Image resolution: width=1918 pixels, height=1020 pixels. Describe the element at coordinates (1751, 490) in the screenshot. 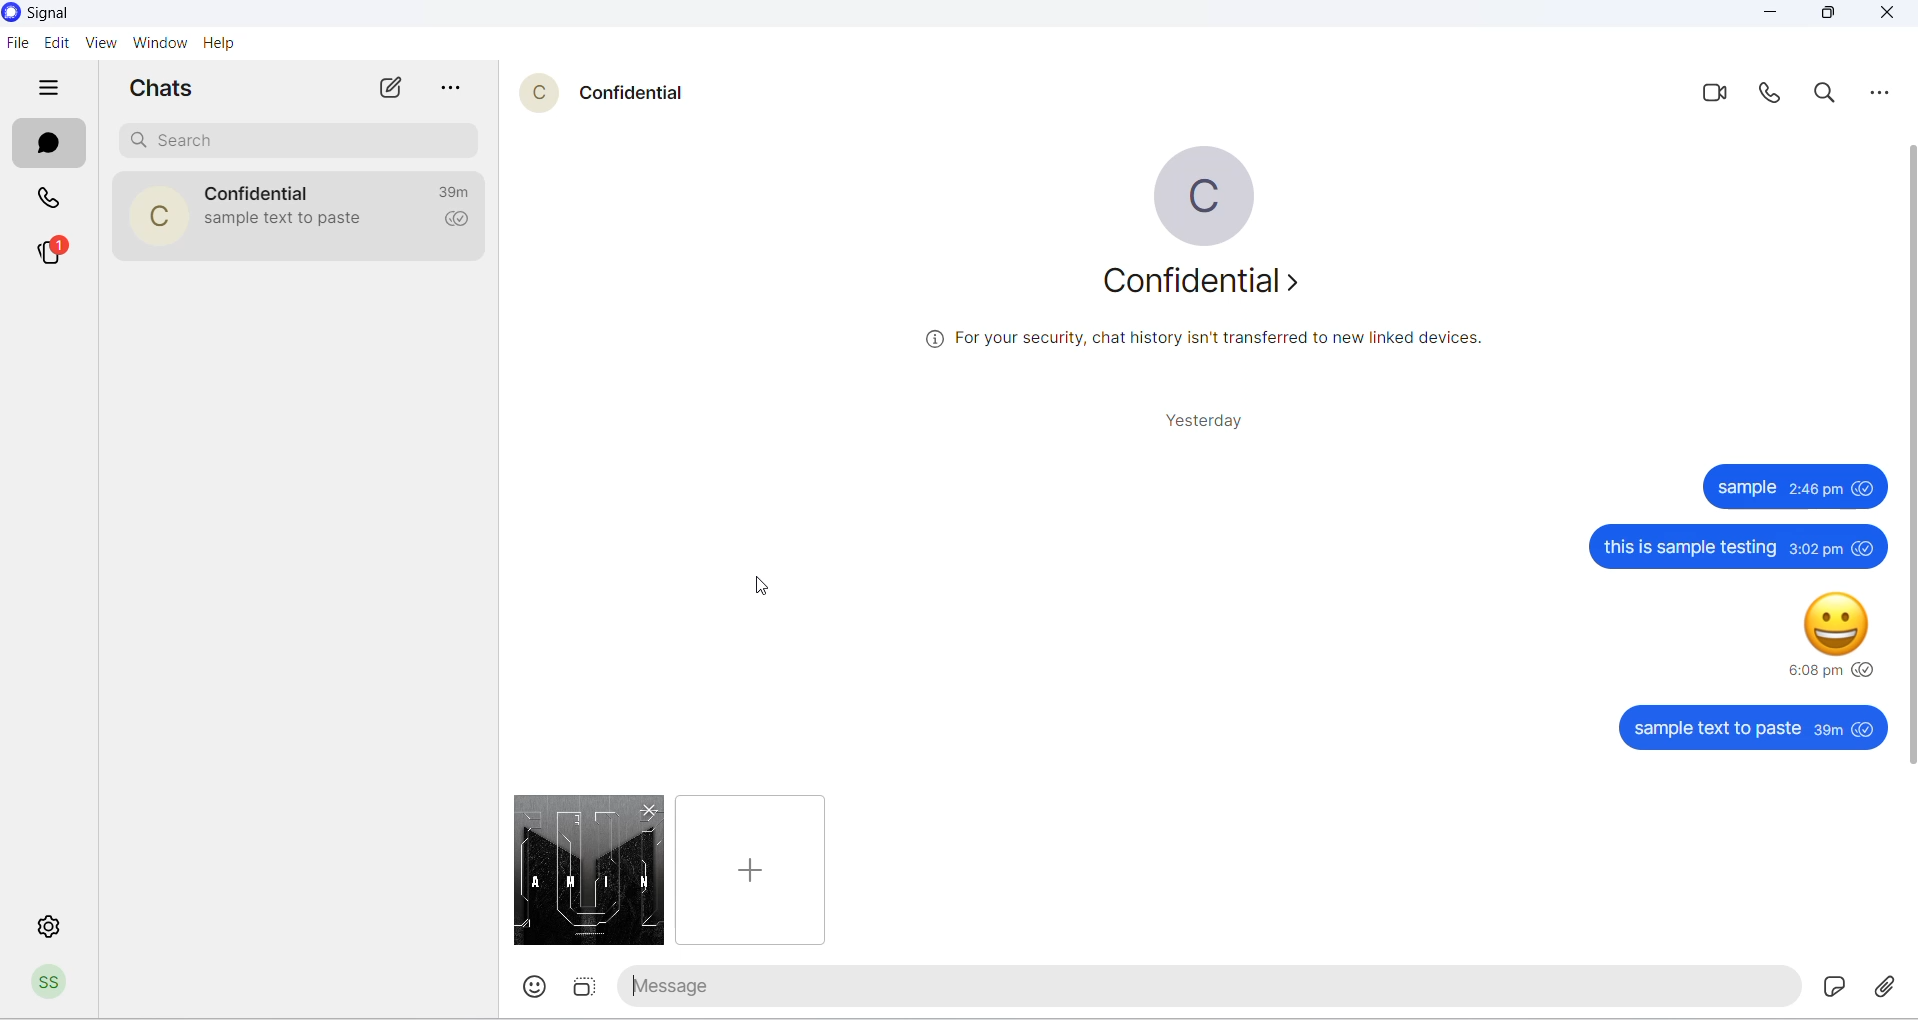

I see `sample` at that location.